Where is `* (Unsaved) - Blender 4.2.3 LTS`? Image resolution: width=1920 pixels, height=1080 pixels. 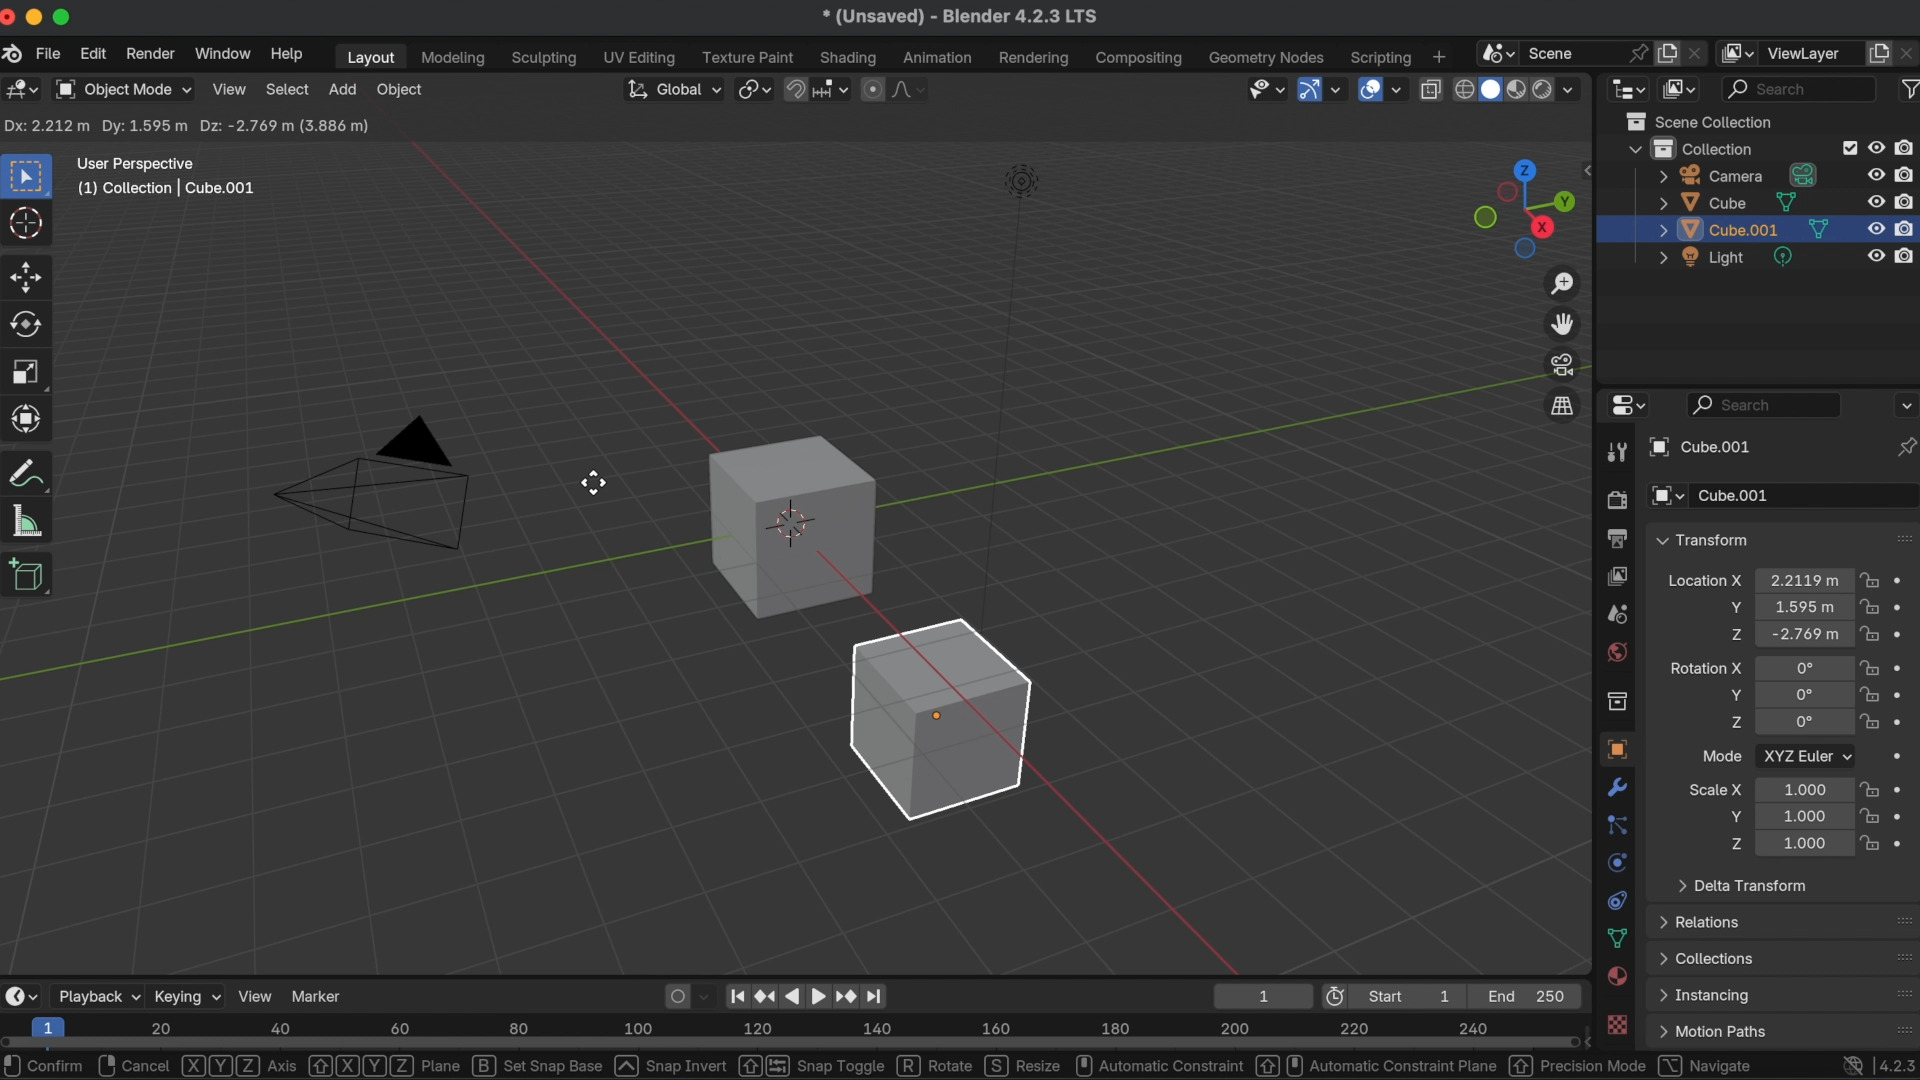
* (Unsaved) - Blender 4.2.3 LTS is located at coordinates (959, 18).